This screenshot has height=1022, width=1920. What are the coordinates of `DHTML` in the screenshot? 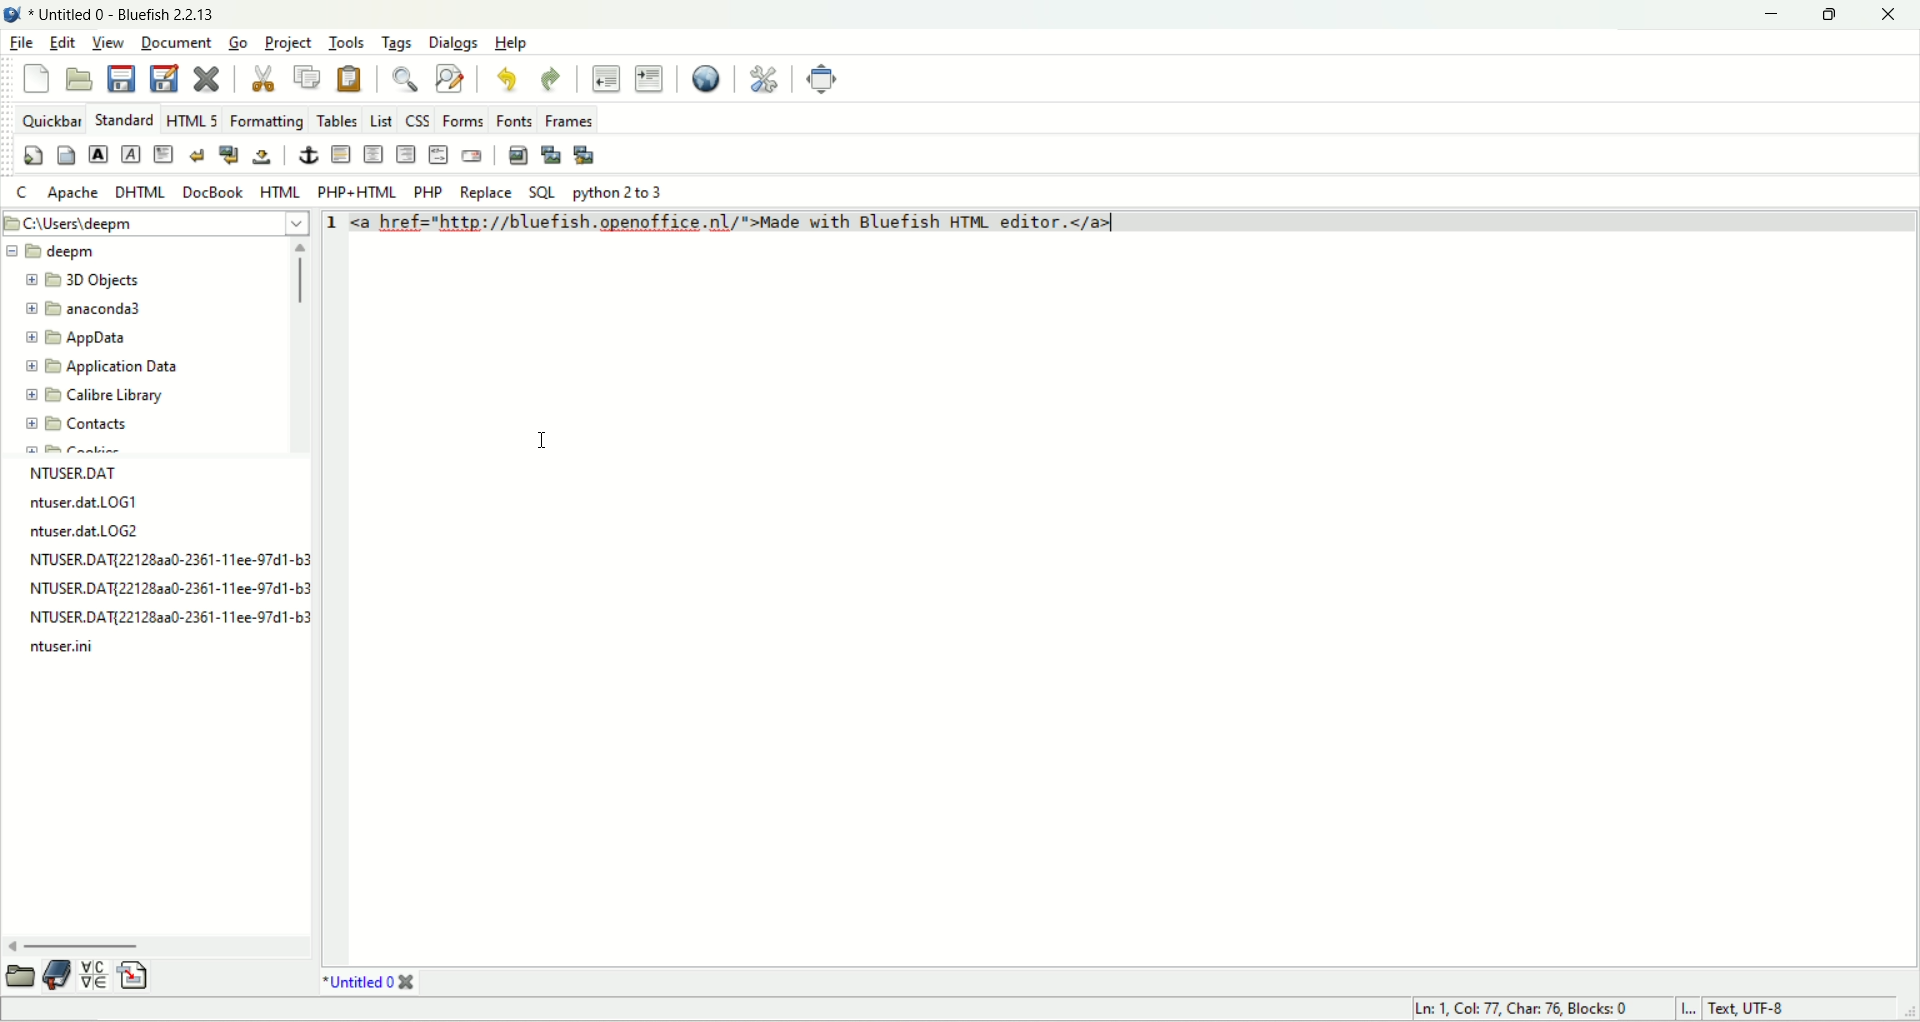 It's located at (140, 194).